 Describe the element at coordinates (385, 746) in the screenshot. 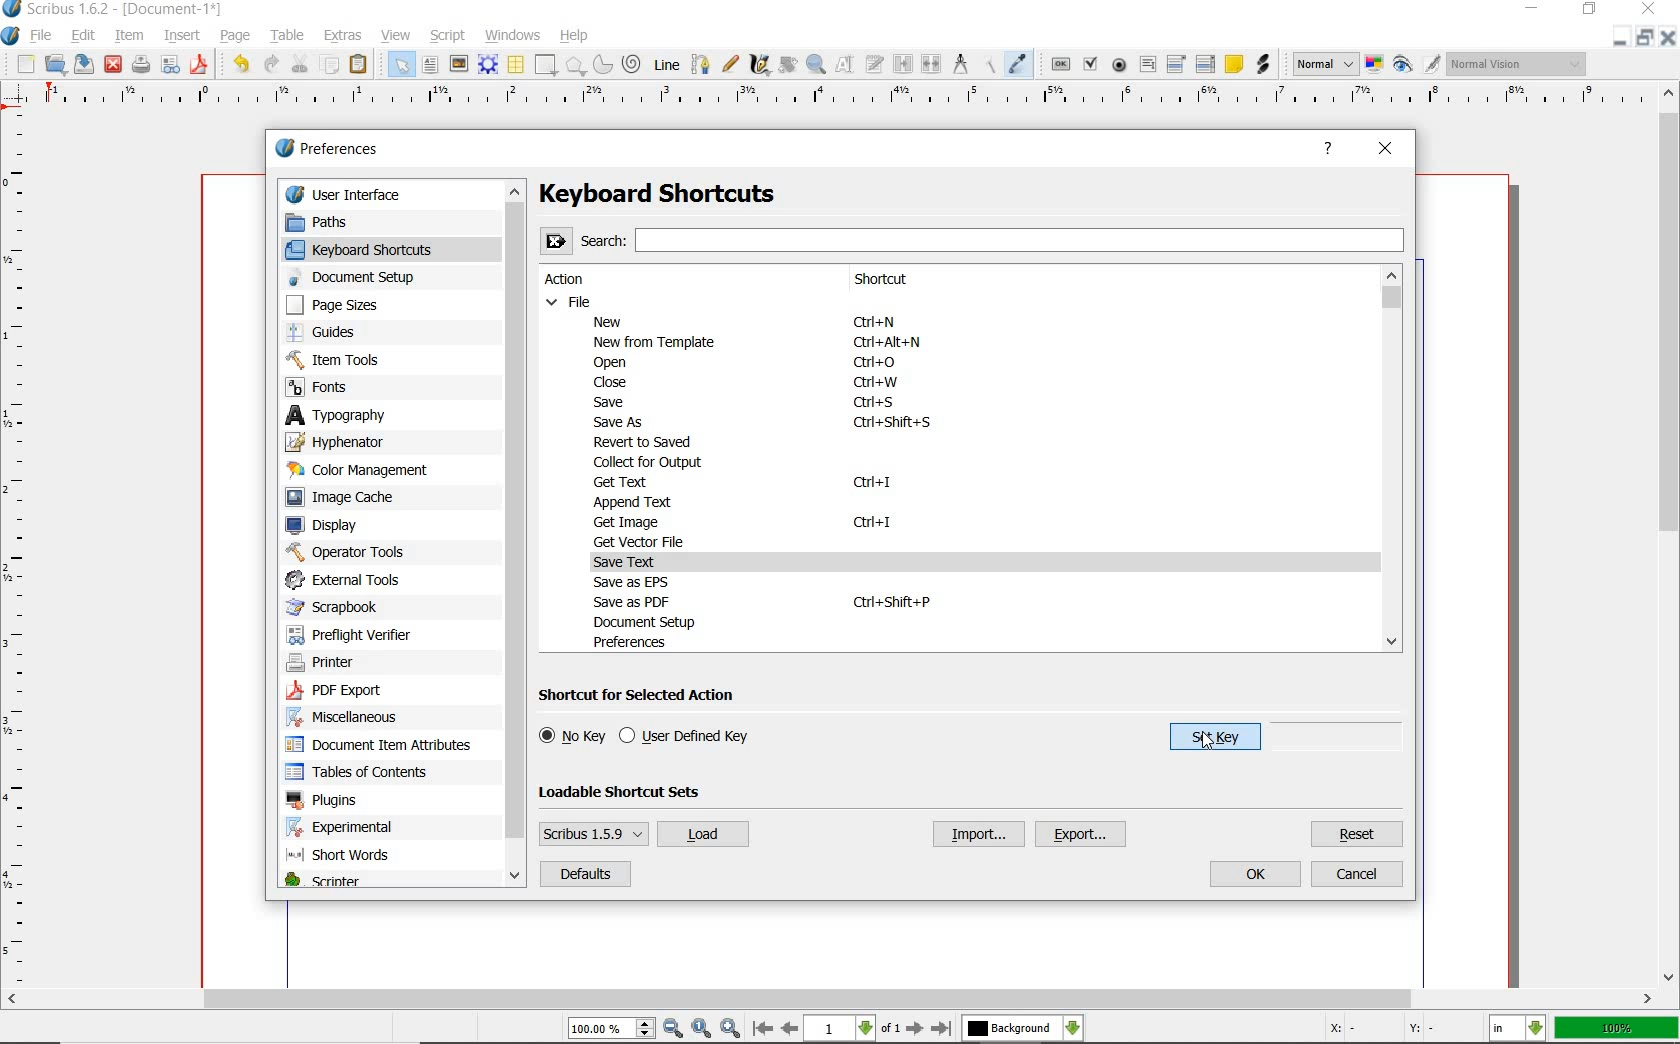

I see `document item attributes` at that location.